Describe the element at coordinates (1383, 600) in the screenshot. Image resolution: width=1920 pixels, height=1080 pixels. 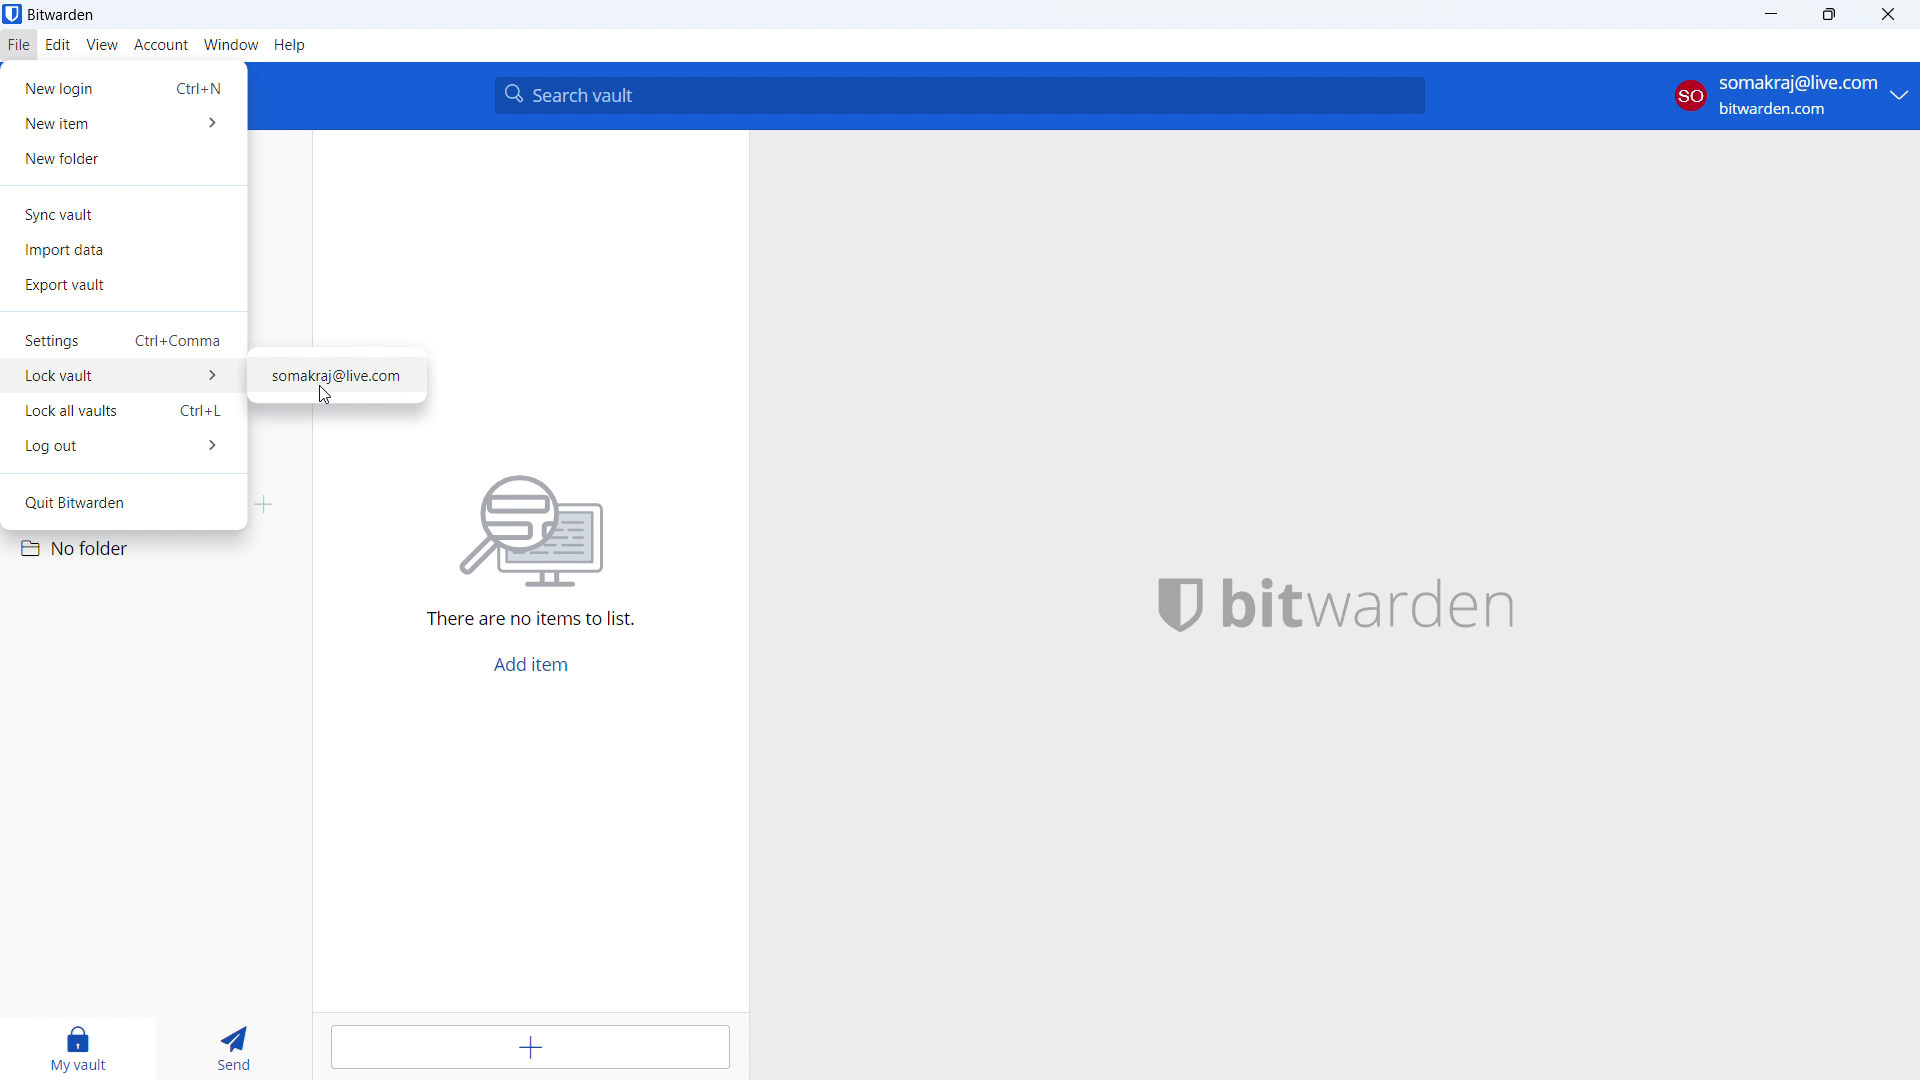
I see `bitwarden` at that location.